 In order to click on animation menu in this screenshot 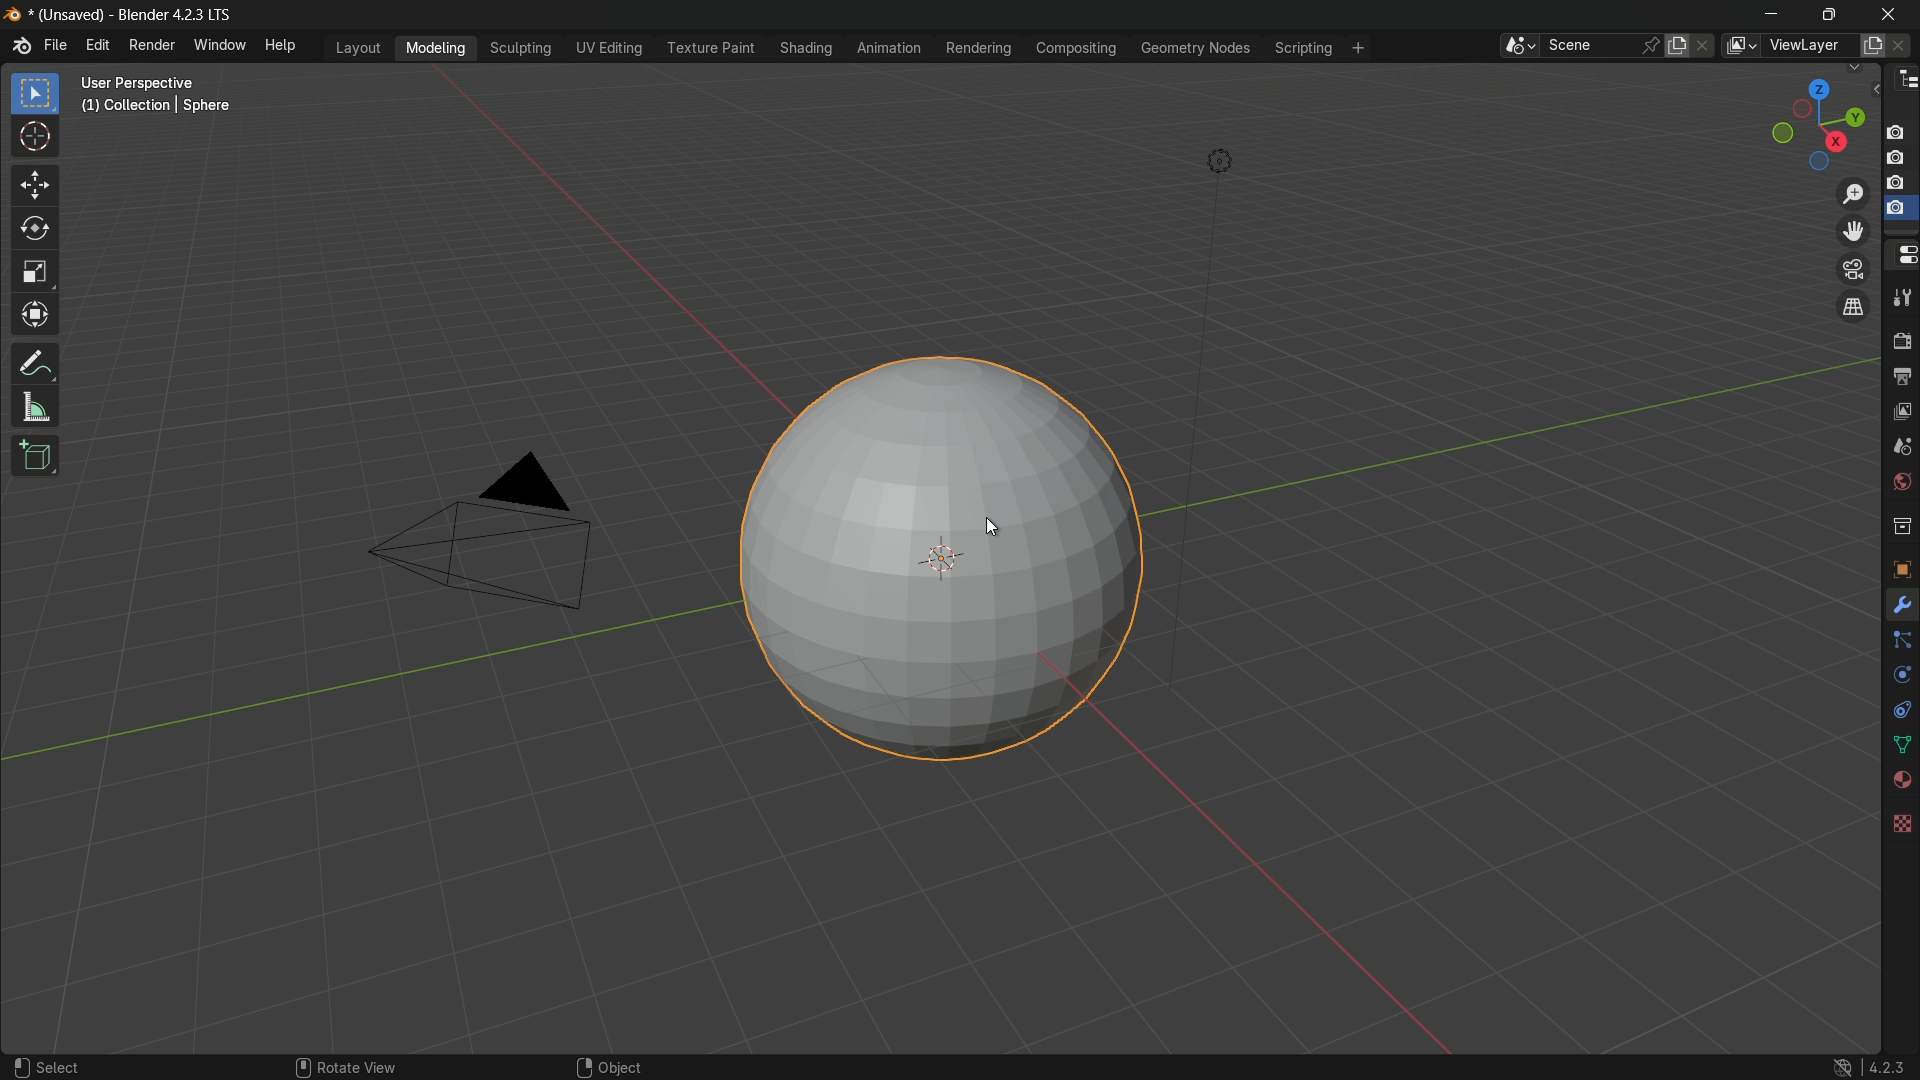, I will do `click(886, 47)`.